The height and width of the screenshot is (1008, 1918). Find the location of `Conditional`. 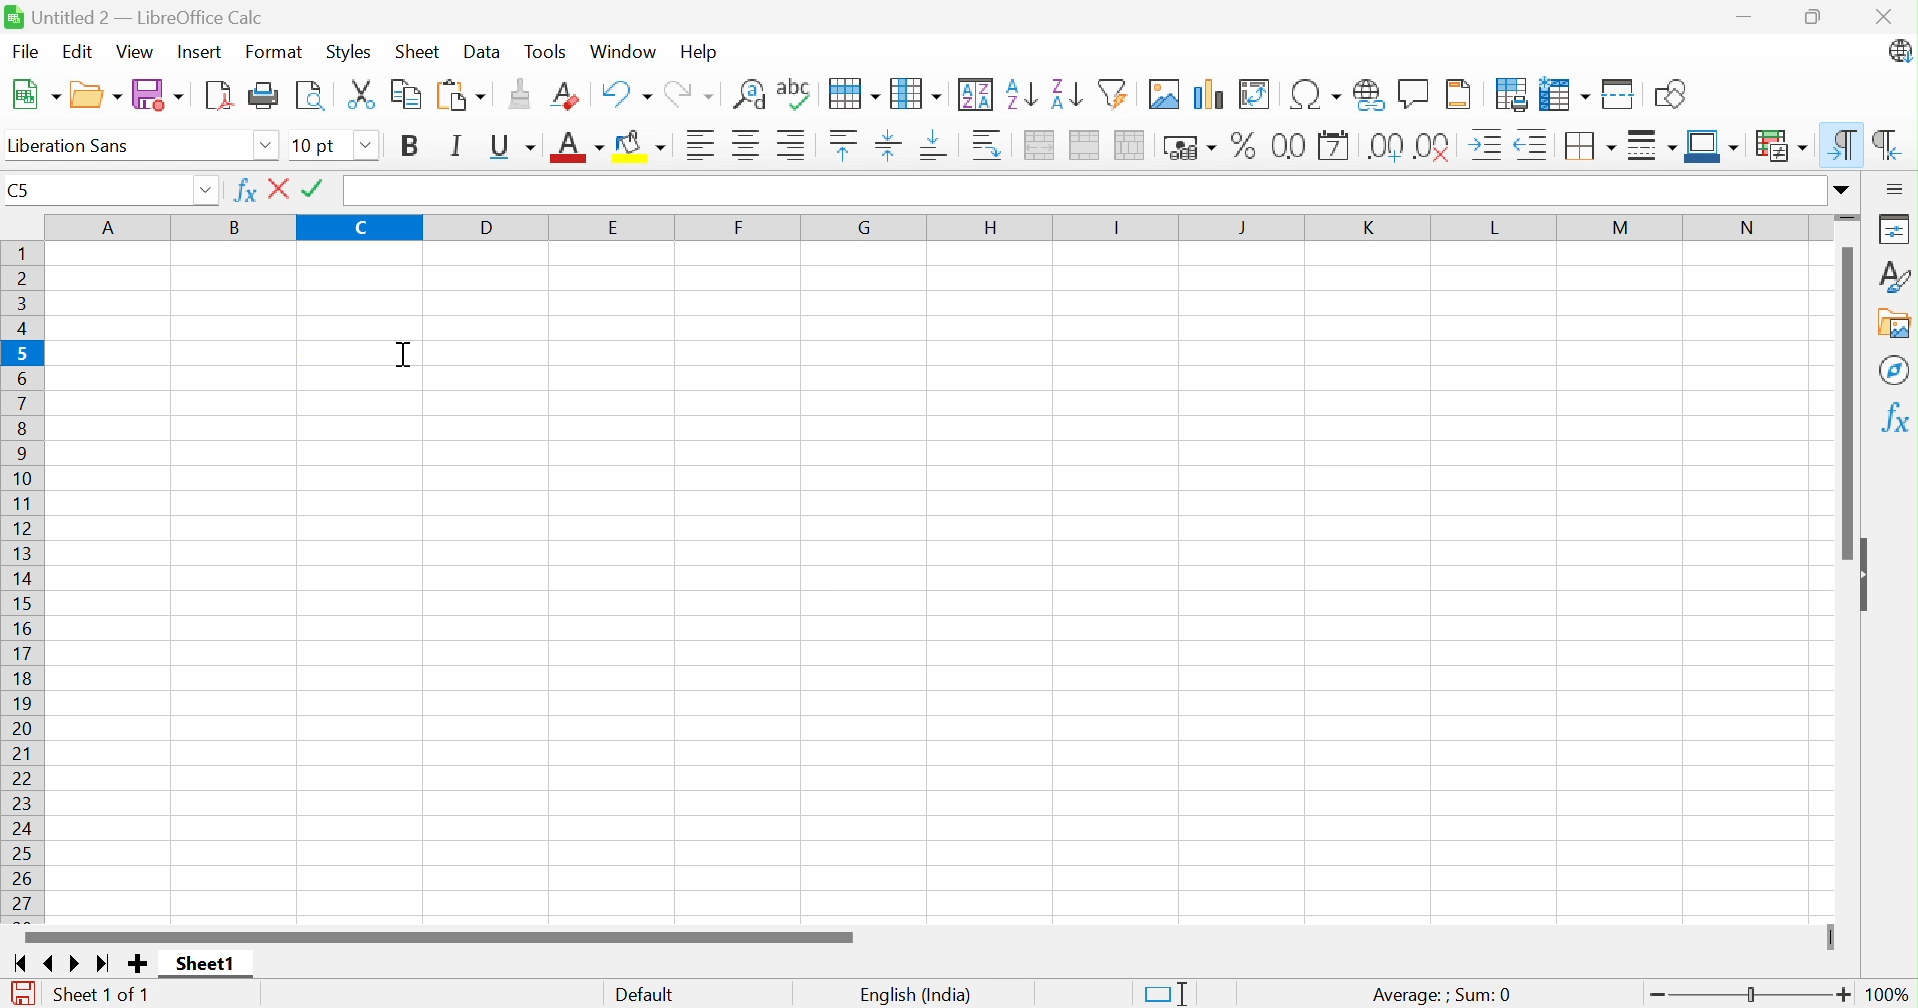

Conditional is located at coordinates (1780, 145).